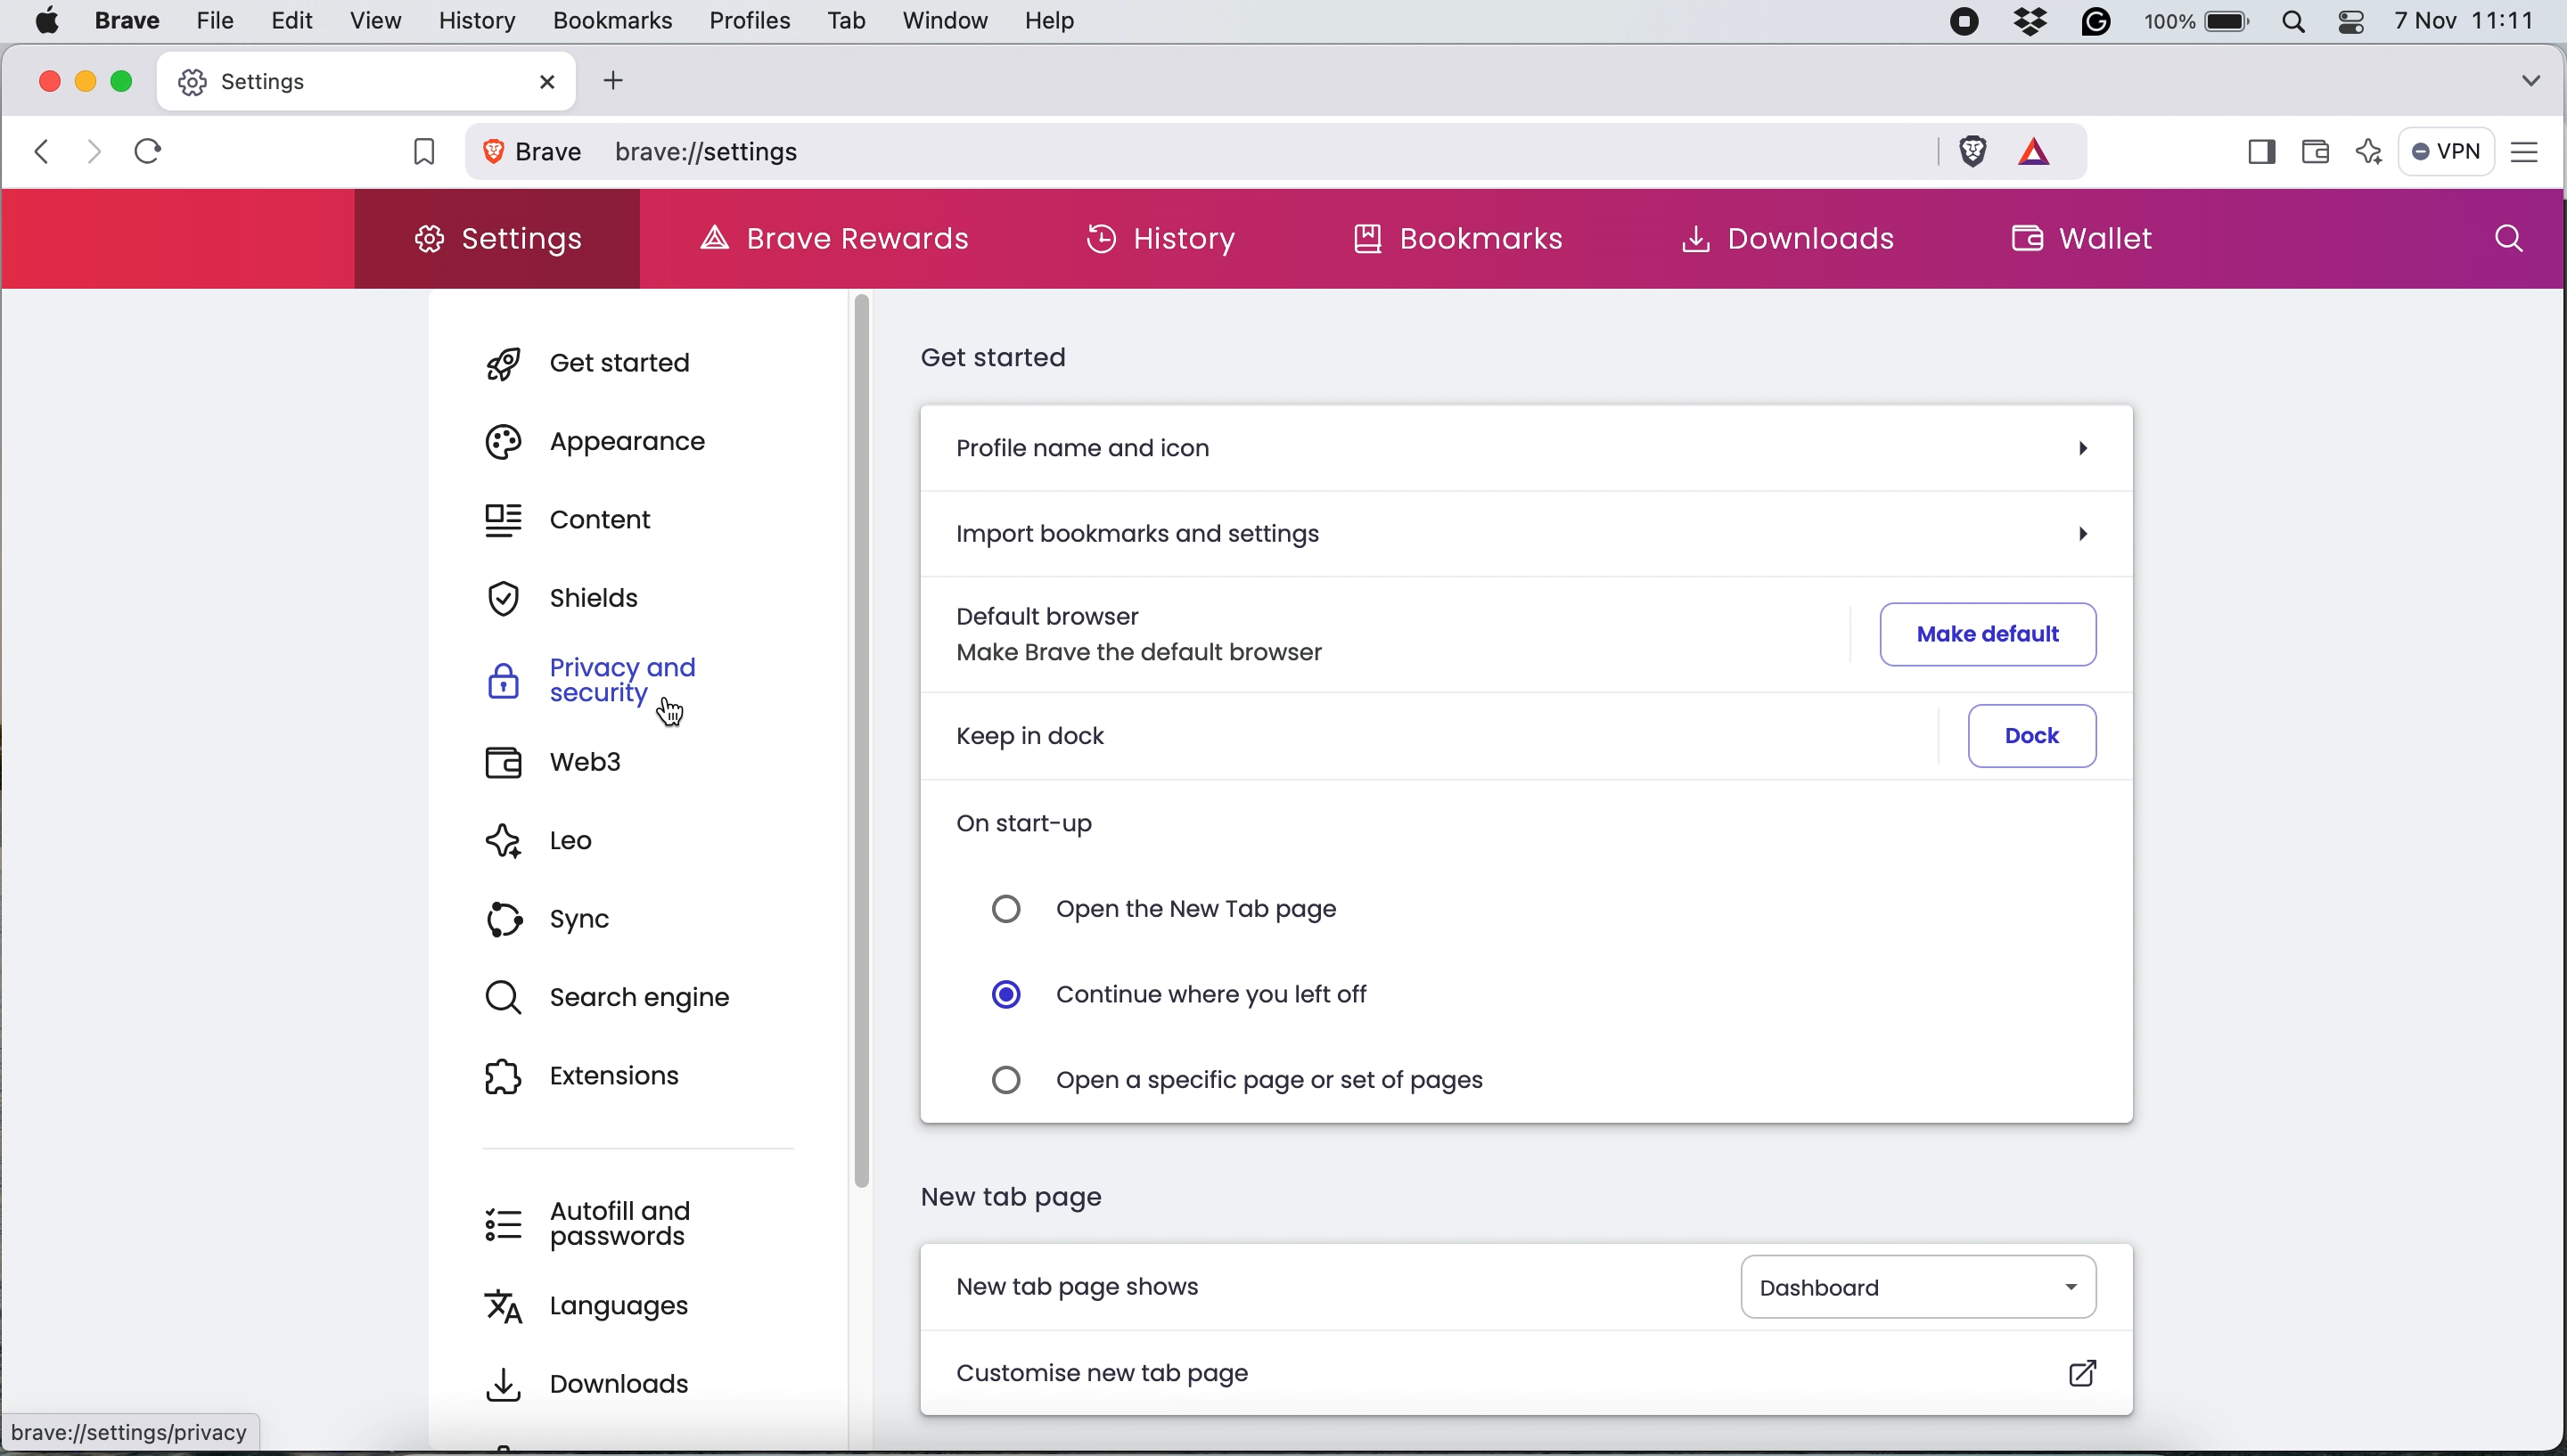 This screenshot has width=2567, height=1456. I want to click on scroll bar, so click(863, 744).